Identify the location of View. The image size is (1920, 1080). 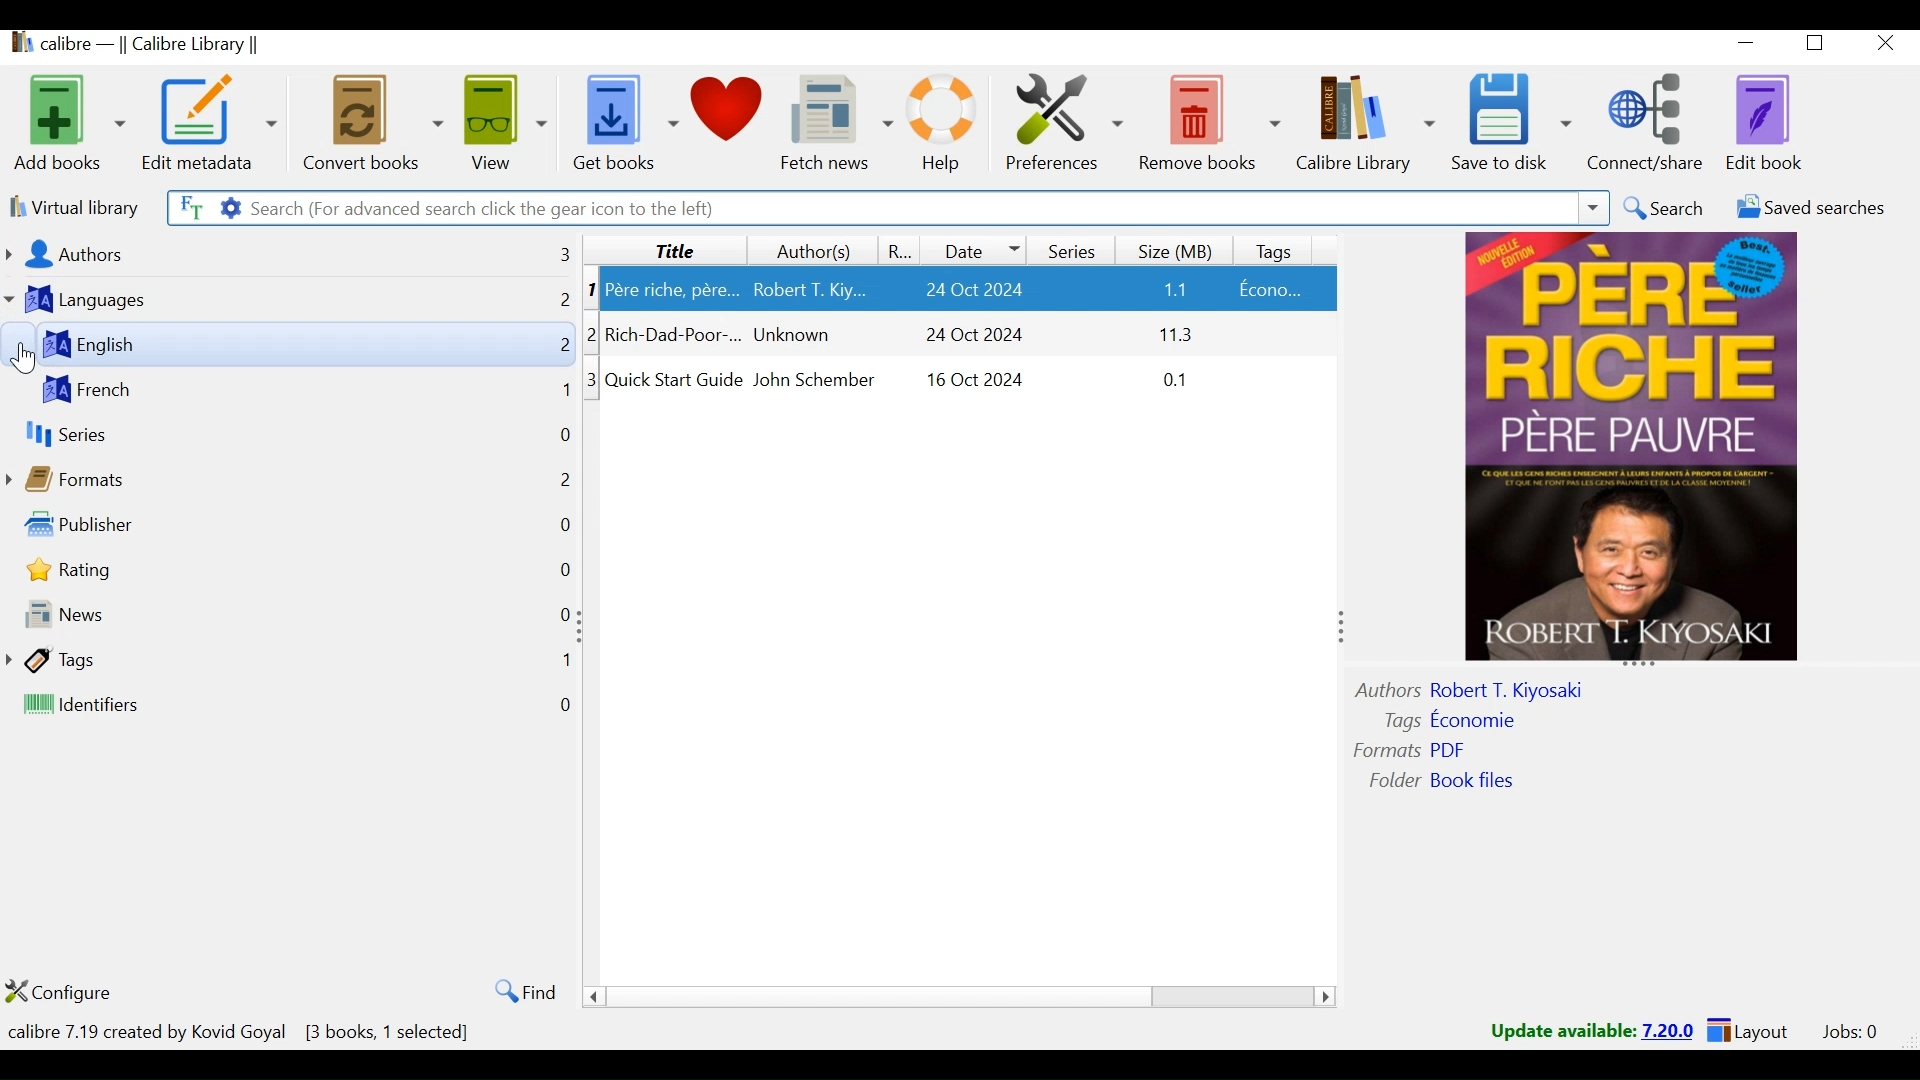
(506, 122).